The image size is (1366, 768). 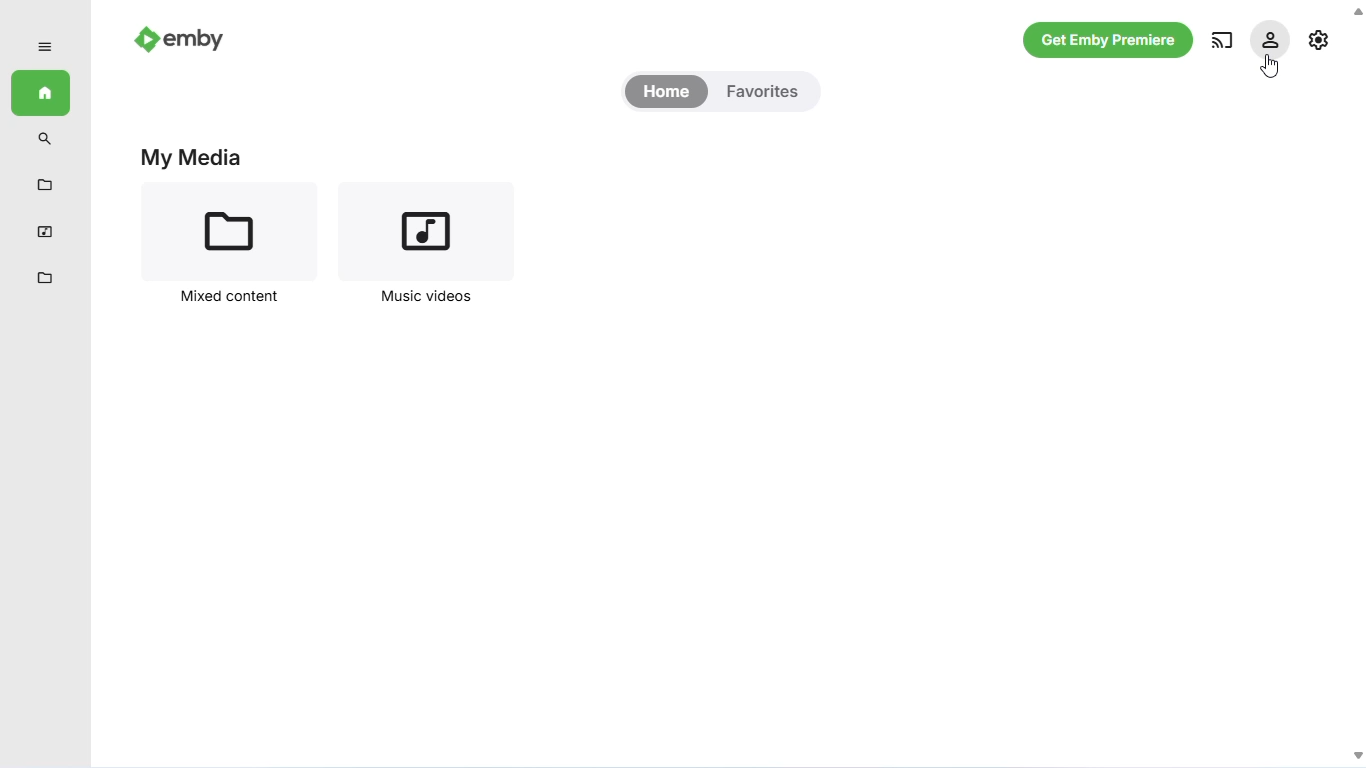 What do you see at coordinates (192, 157) in the screenshot?
I see `my media` at bounding box center [192, 157].